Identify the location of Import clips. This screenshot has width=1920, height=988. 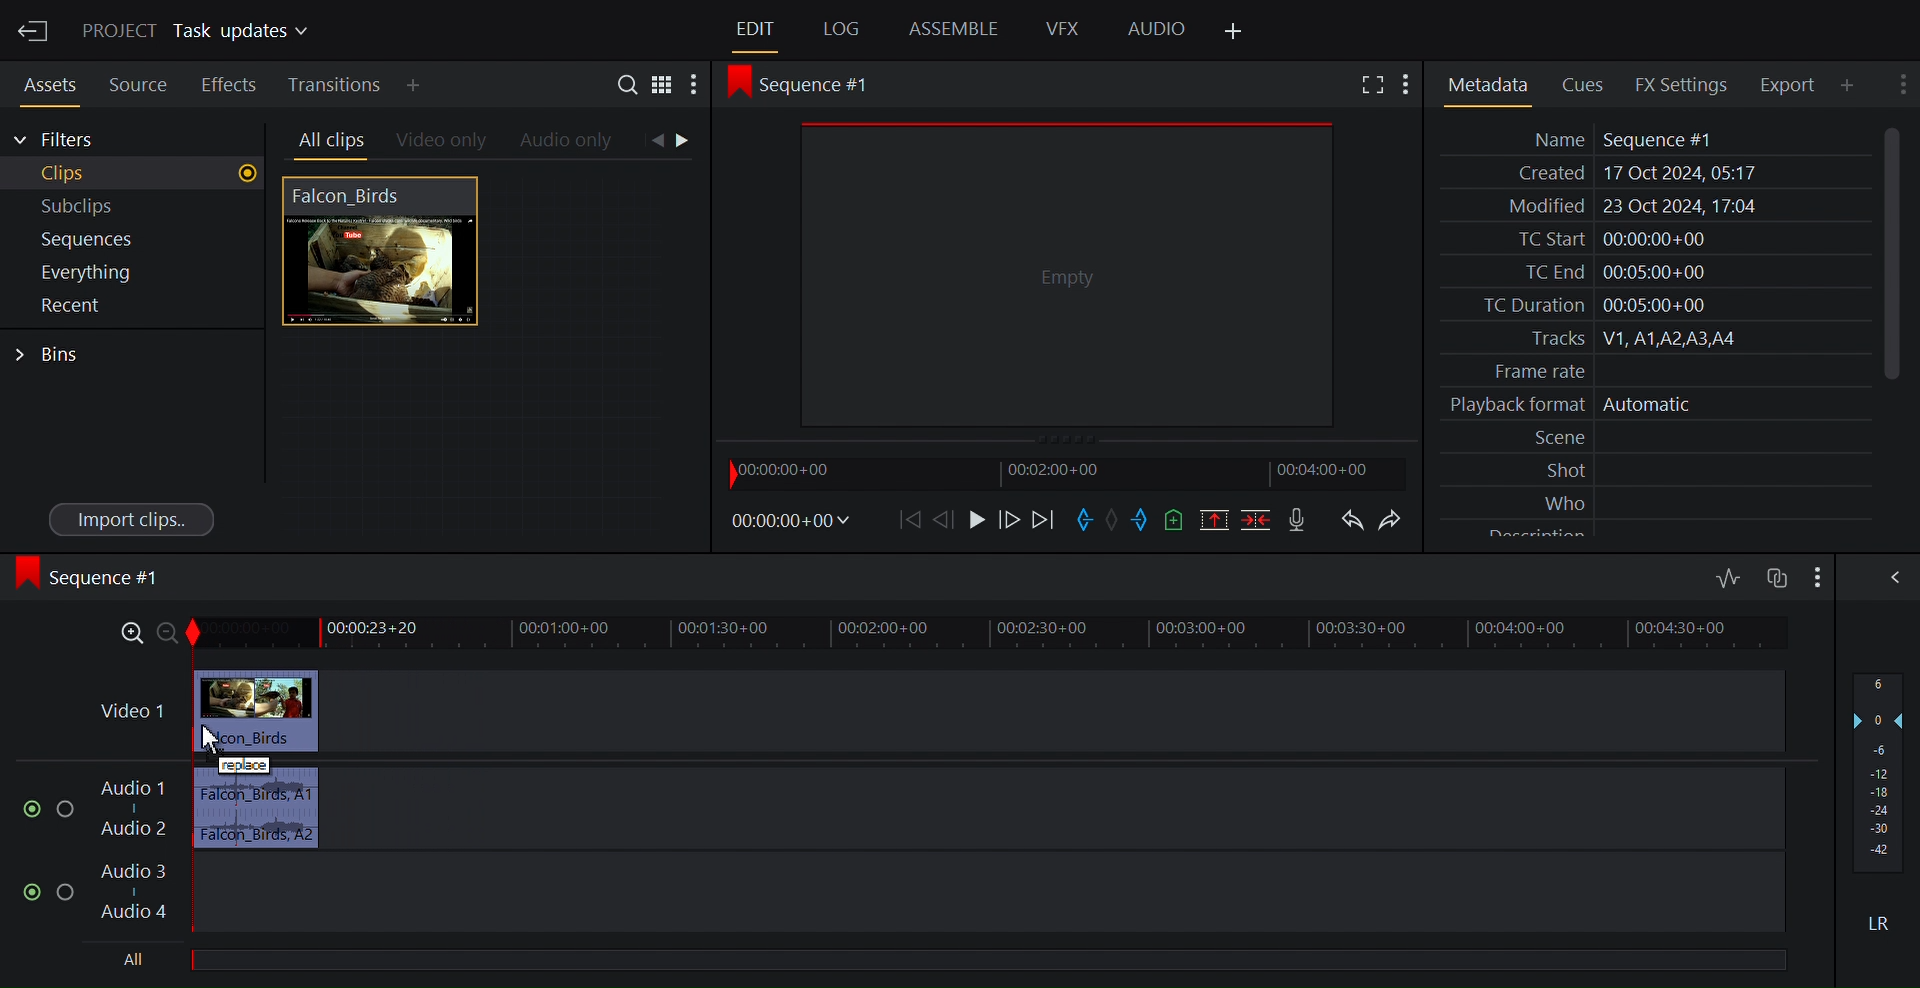
(133, 518).